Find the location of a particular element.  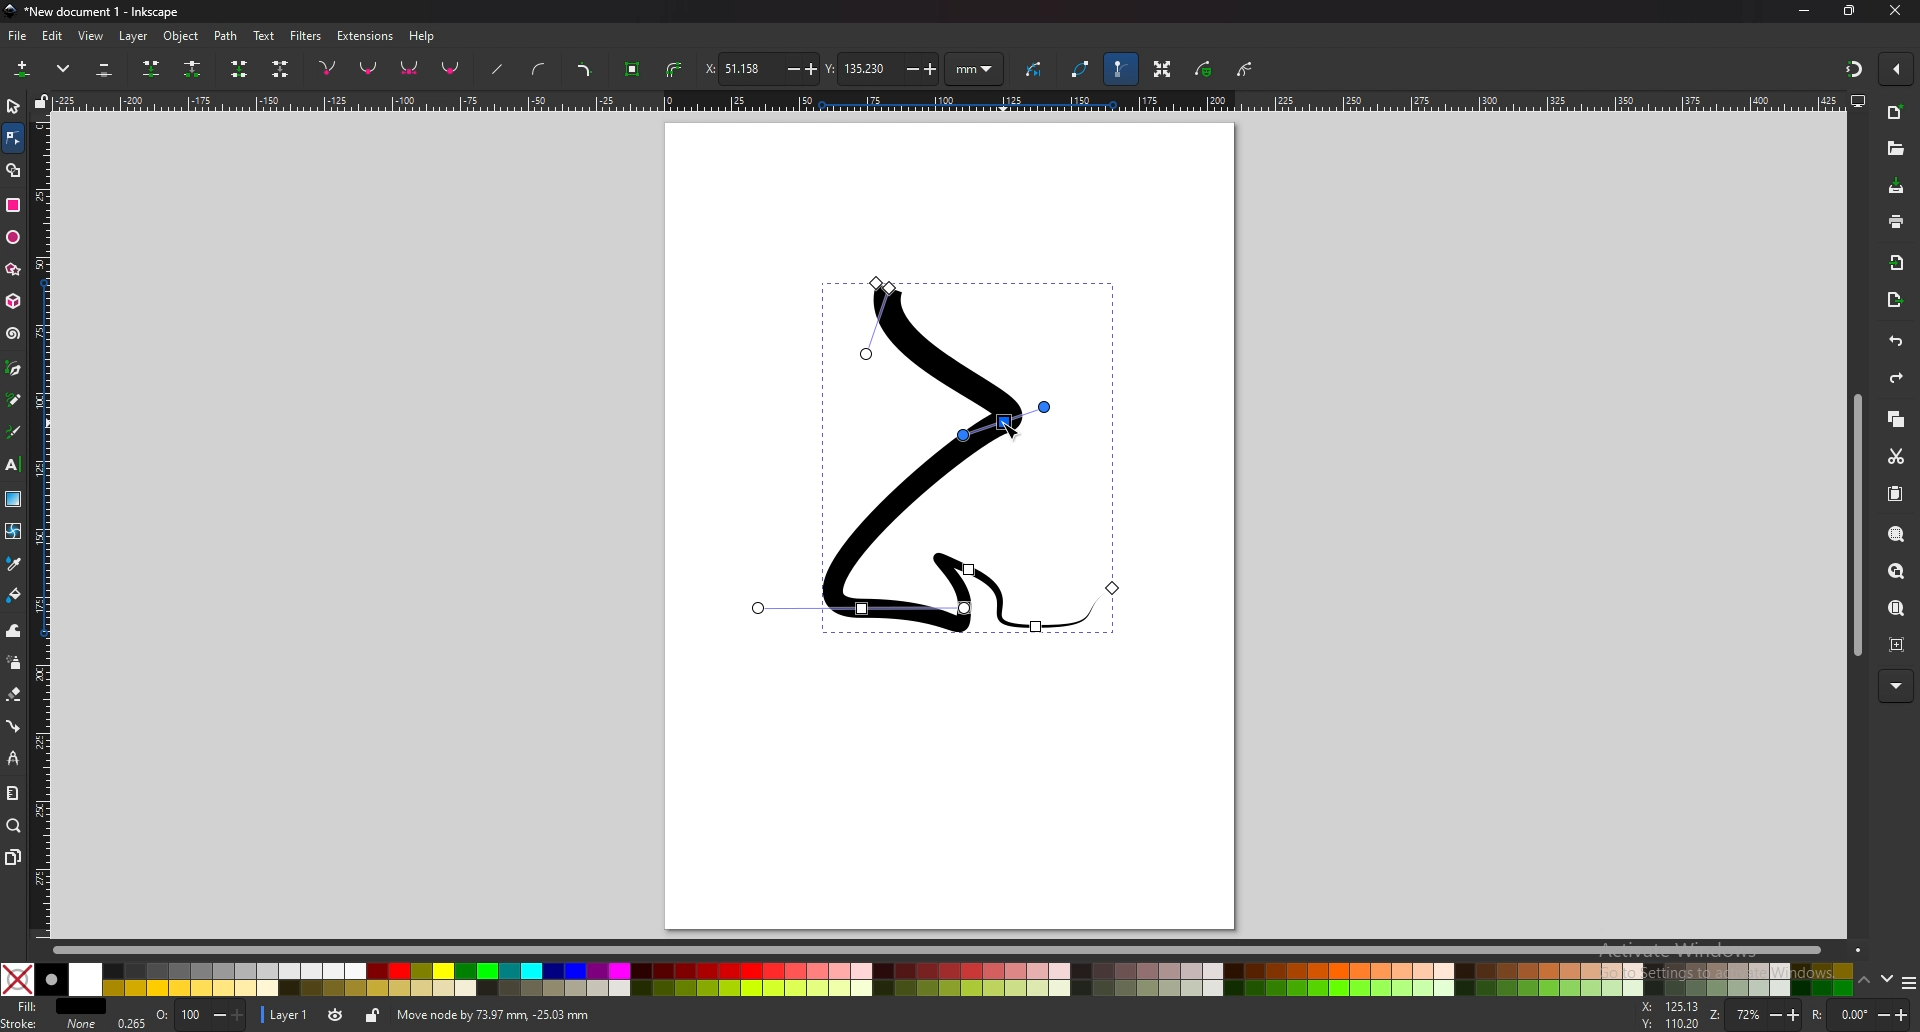

stroke is located at coordinates (49, 1023).